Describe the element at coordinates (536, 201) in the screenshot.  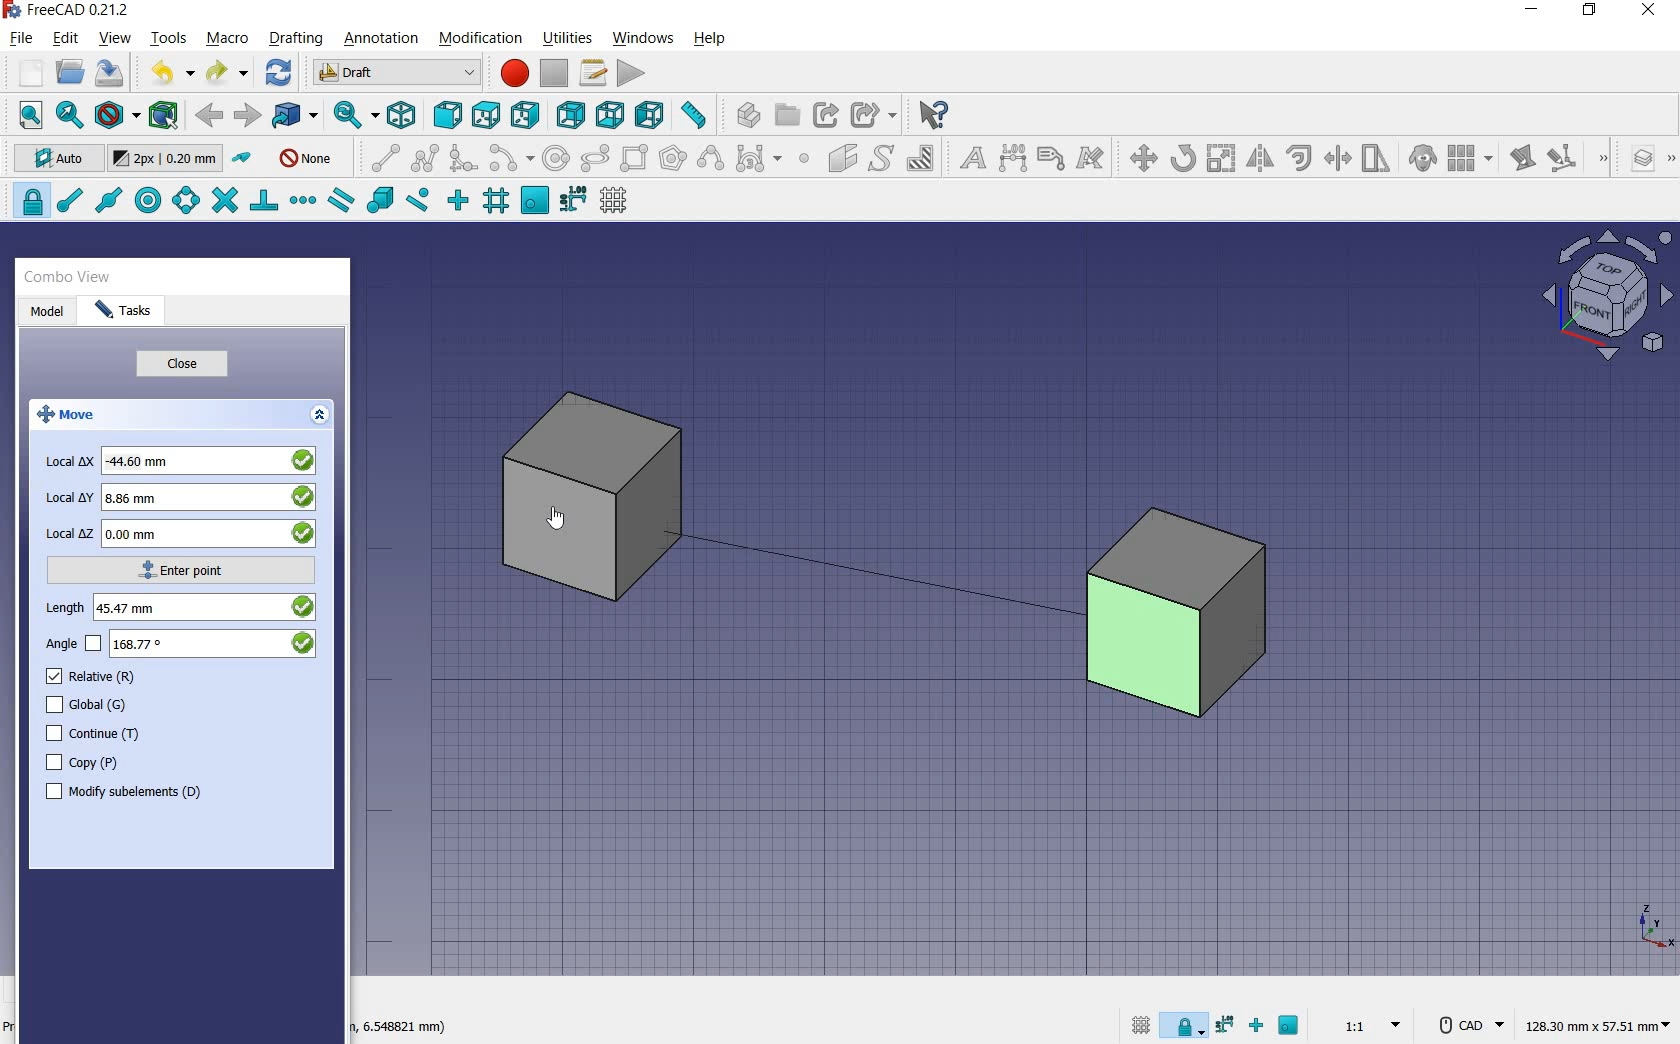
I see `snap working plane` at that location.